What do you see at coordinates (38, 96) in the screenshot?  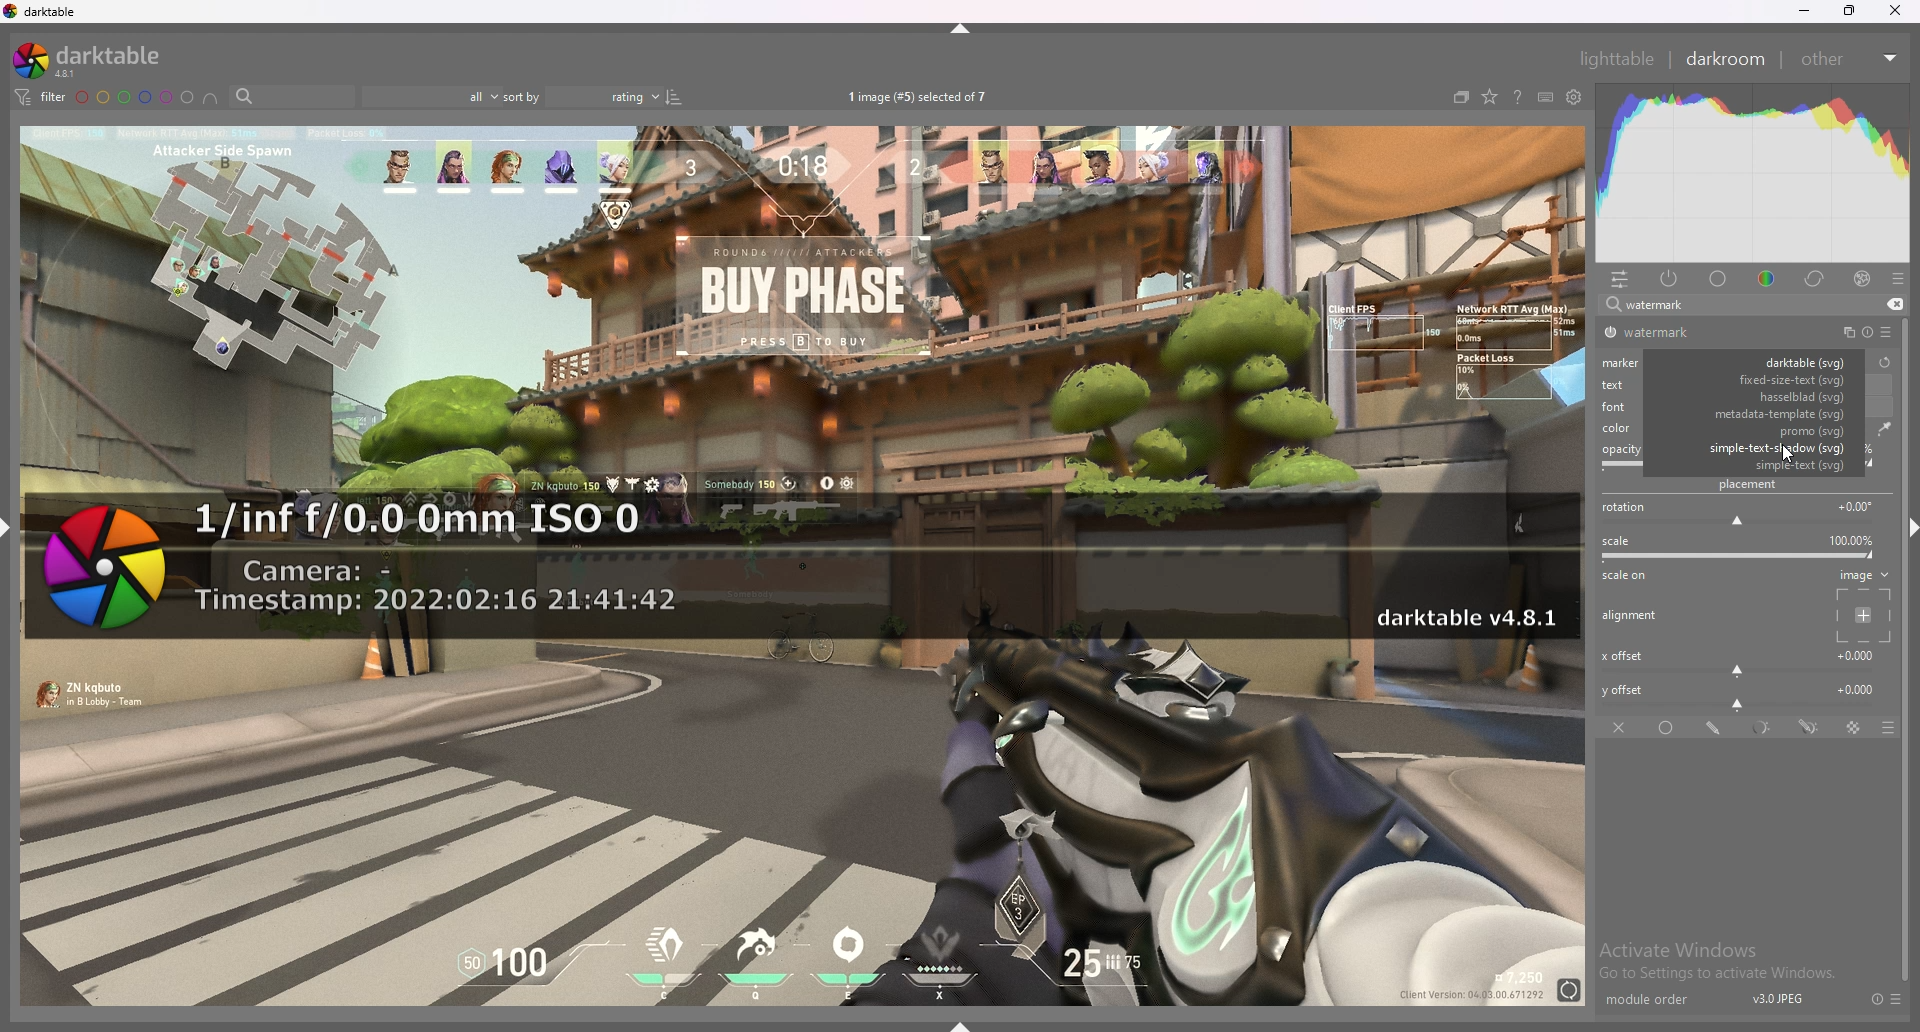 I see `filter` at bounding box center [38, 96].